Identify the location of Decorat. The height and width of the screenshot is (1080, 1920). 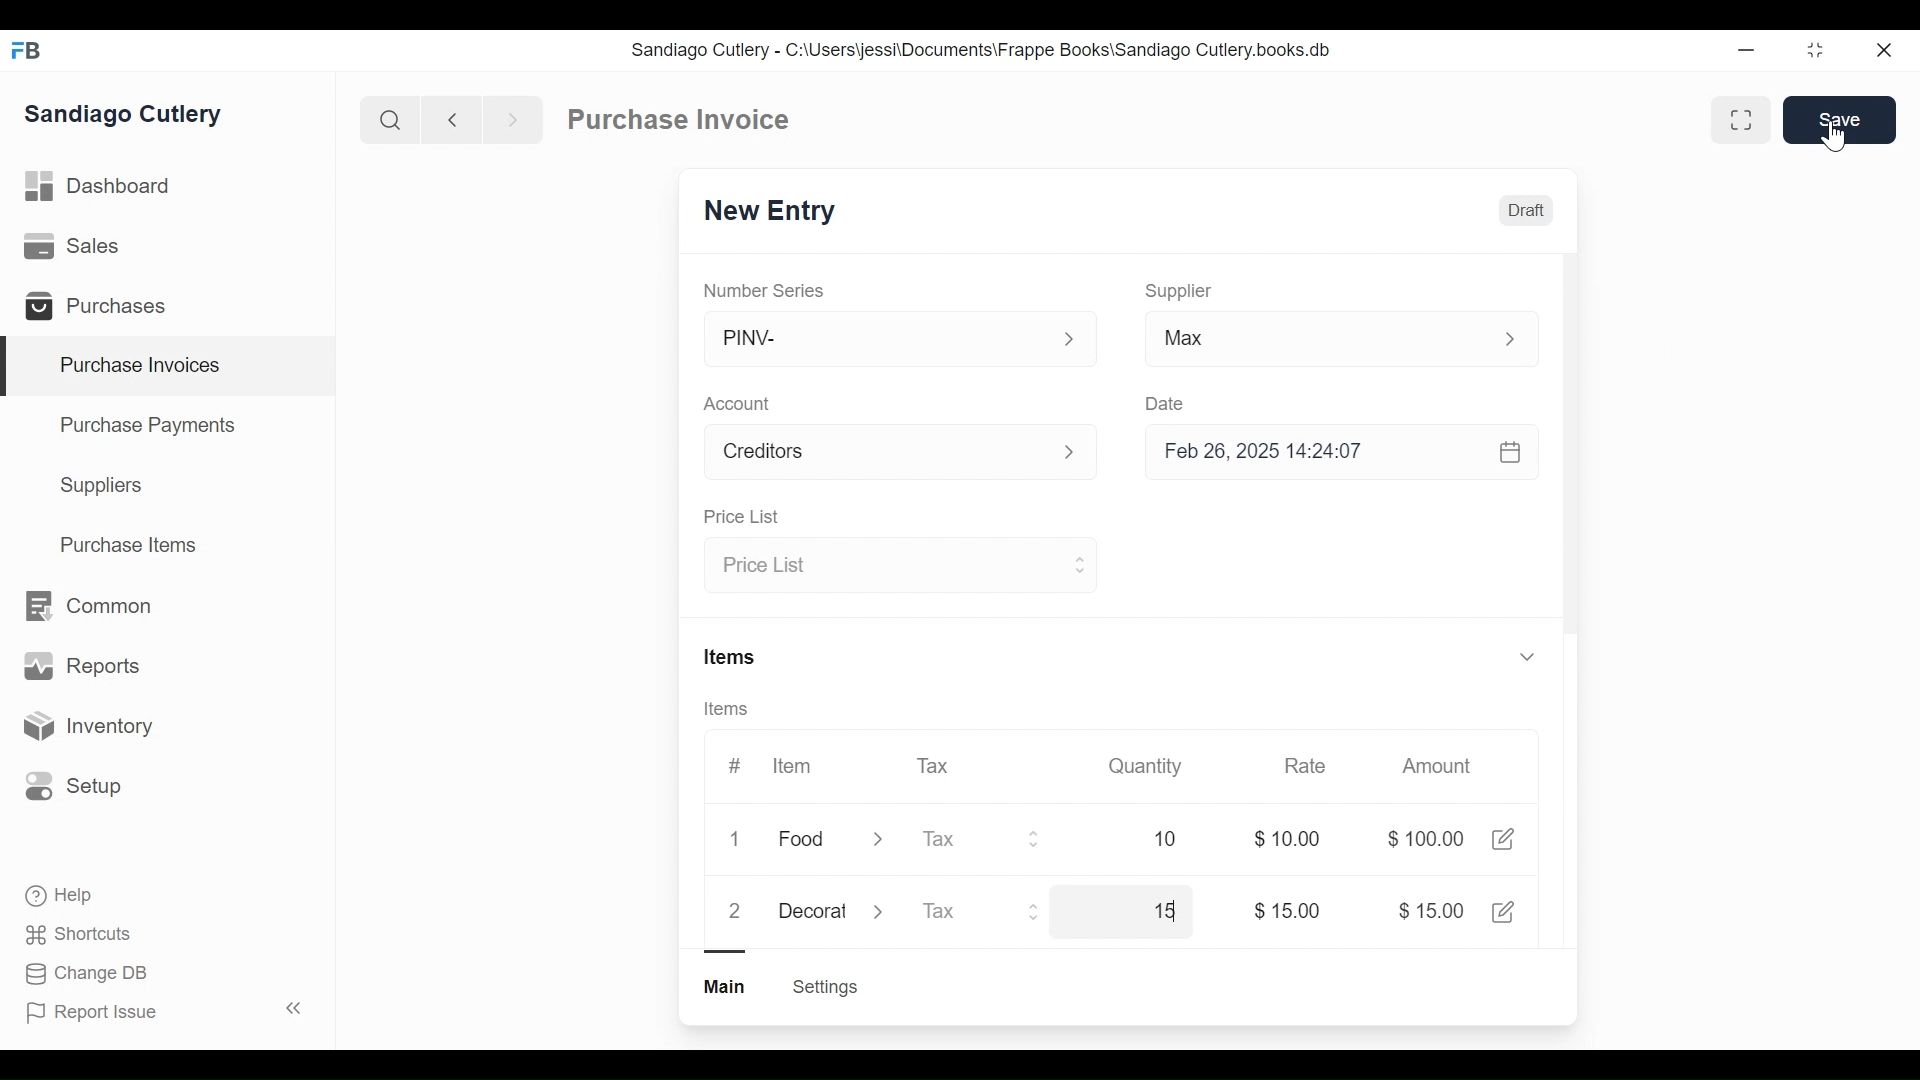
(813, 908).